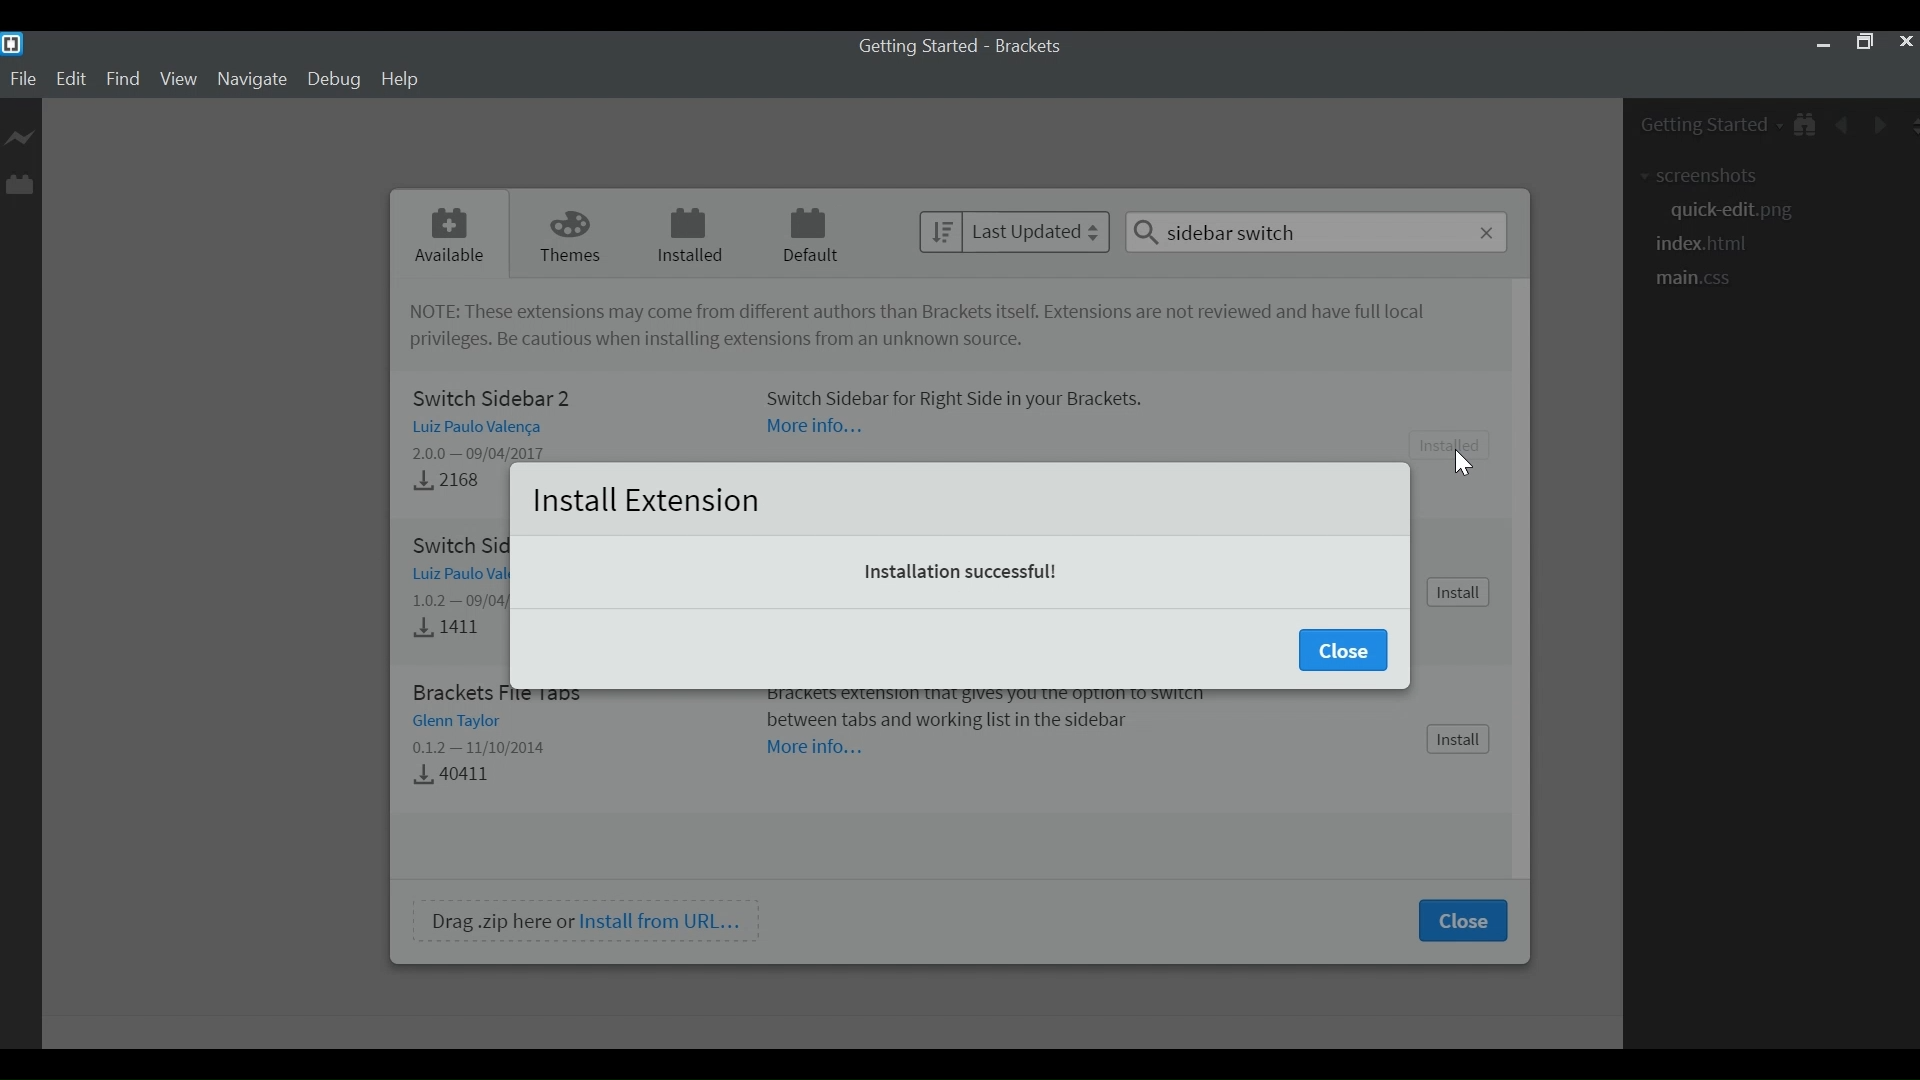 The image size is (1920, 1080). I want to click on Close, so click(1461, 921).